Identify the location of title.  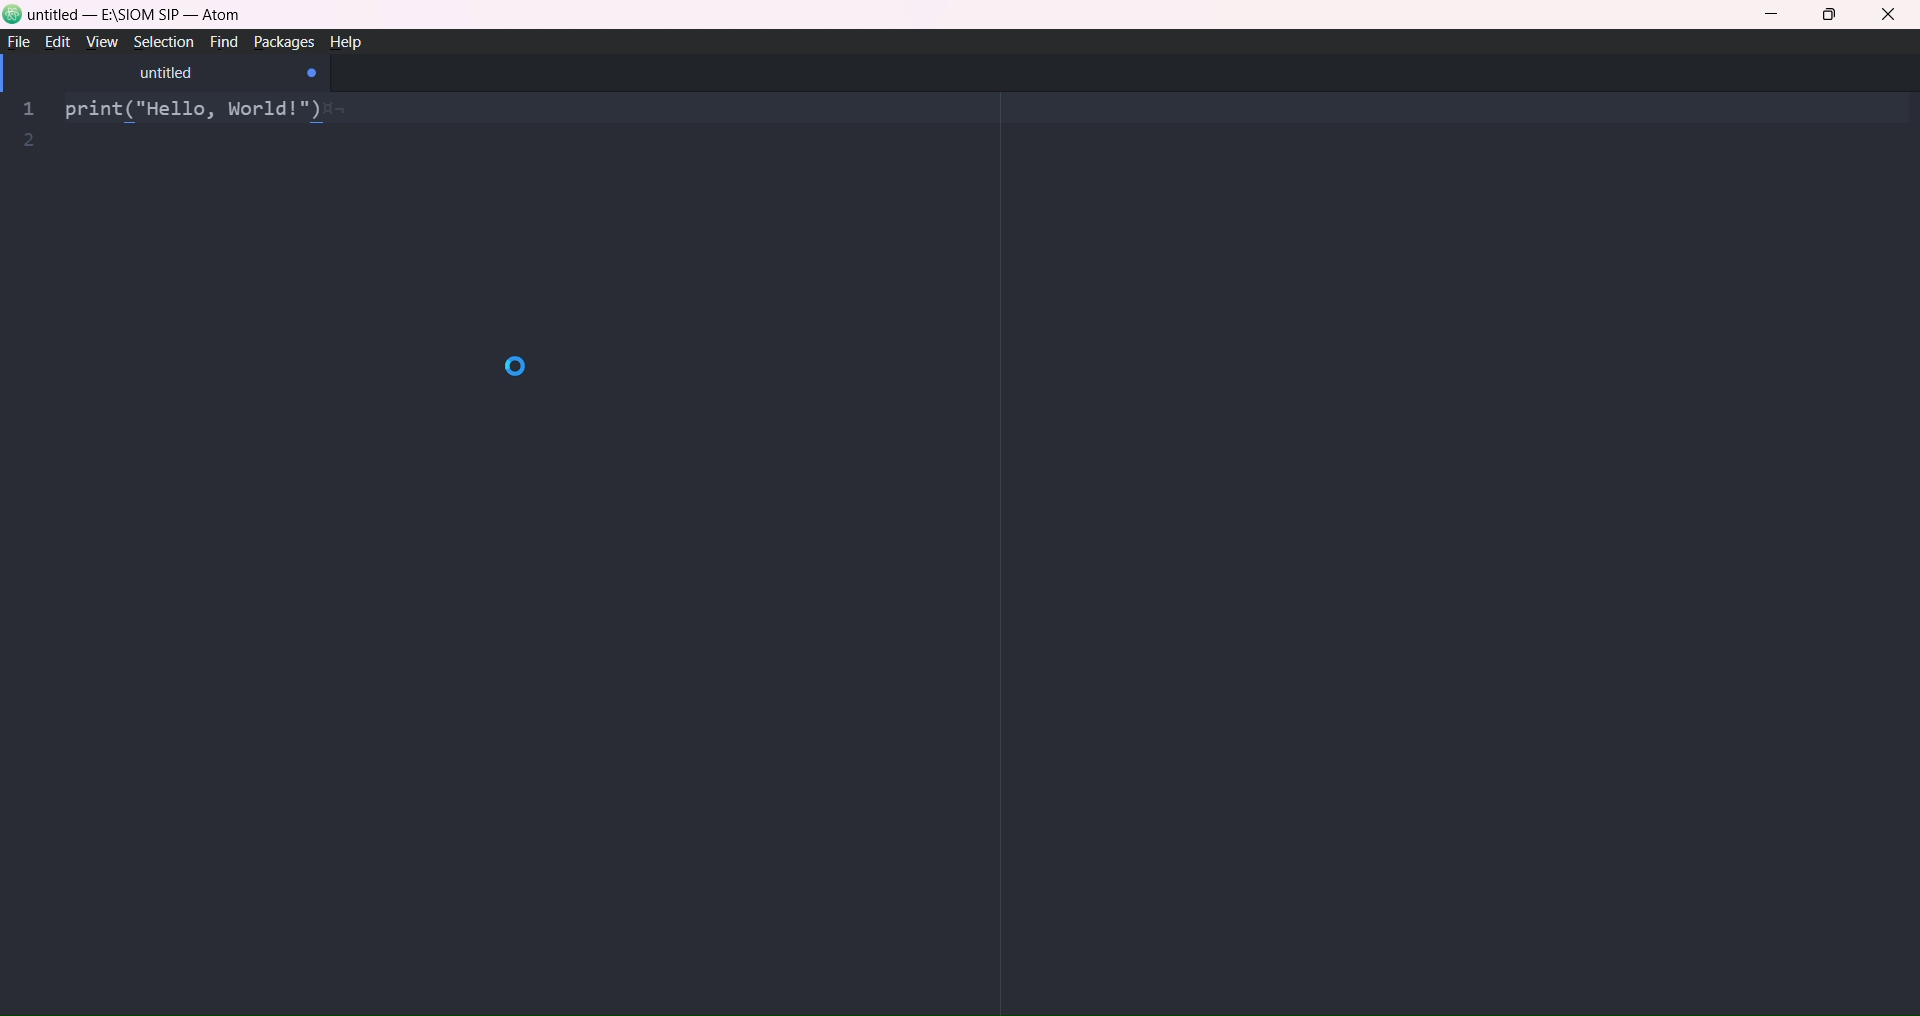
(139, 16).